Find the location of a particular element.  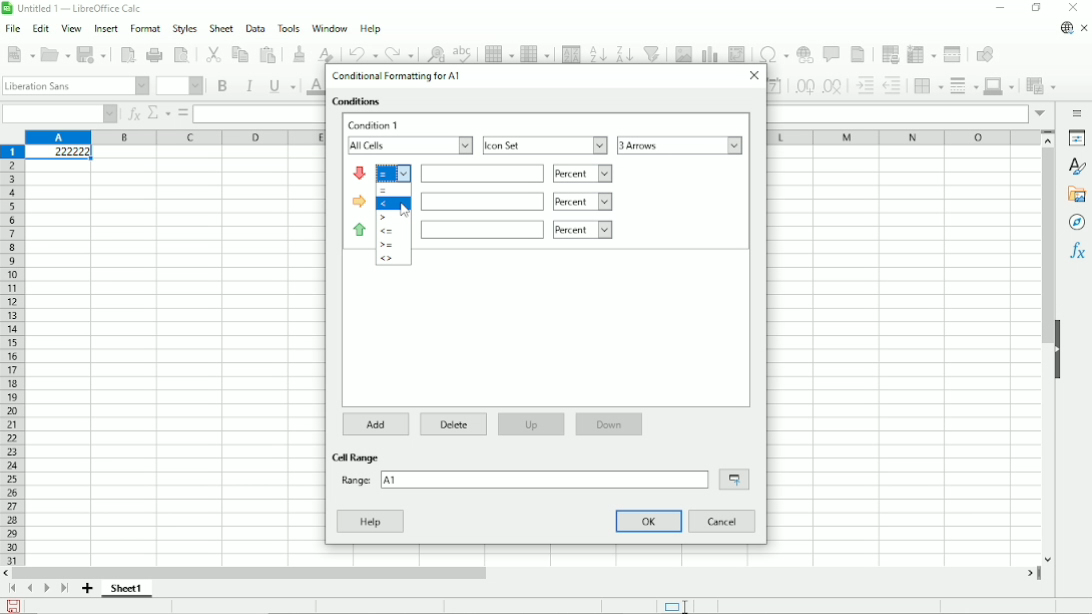

File is located at coordinates (13, 29).